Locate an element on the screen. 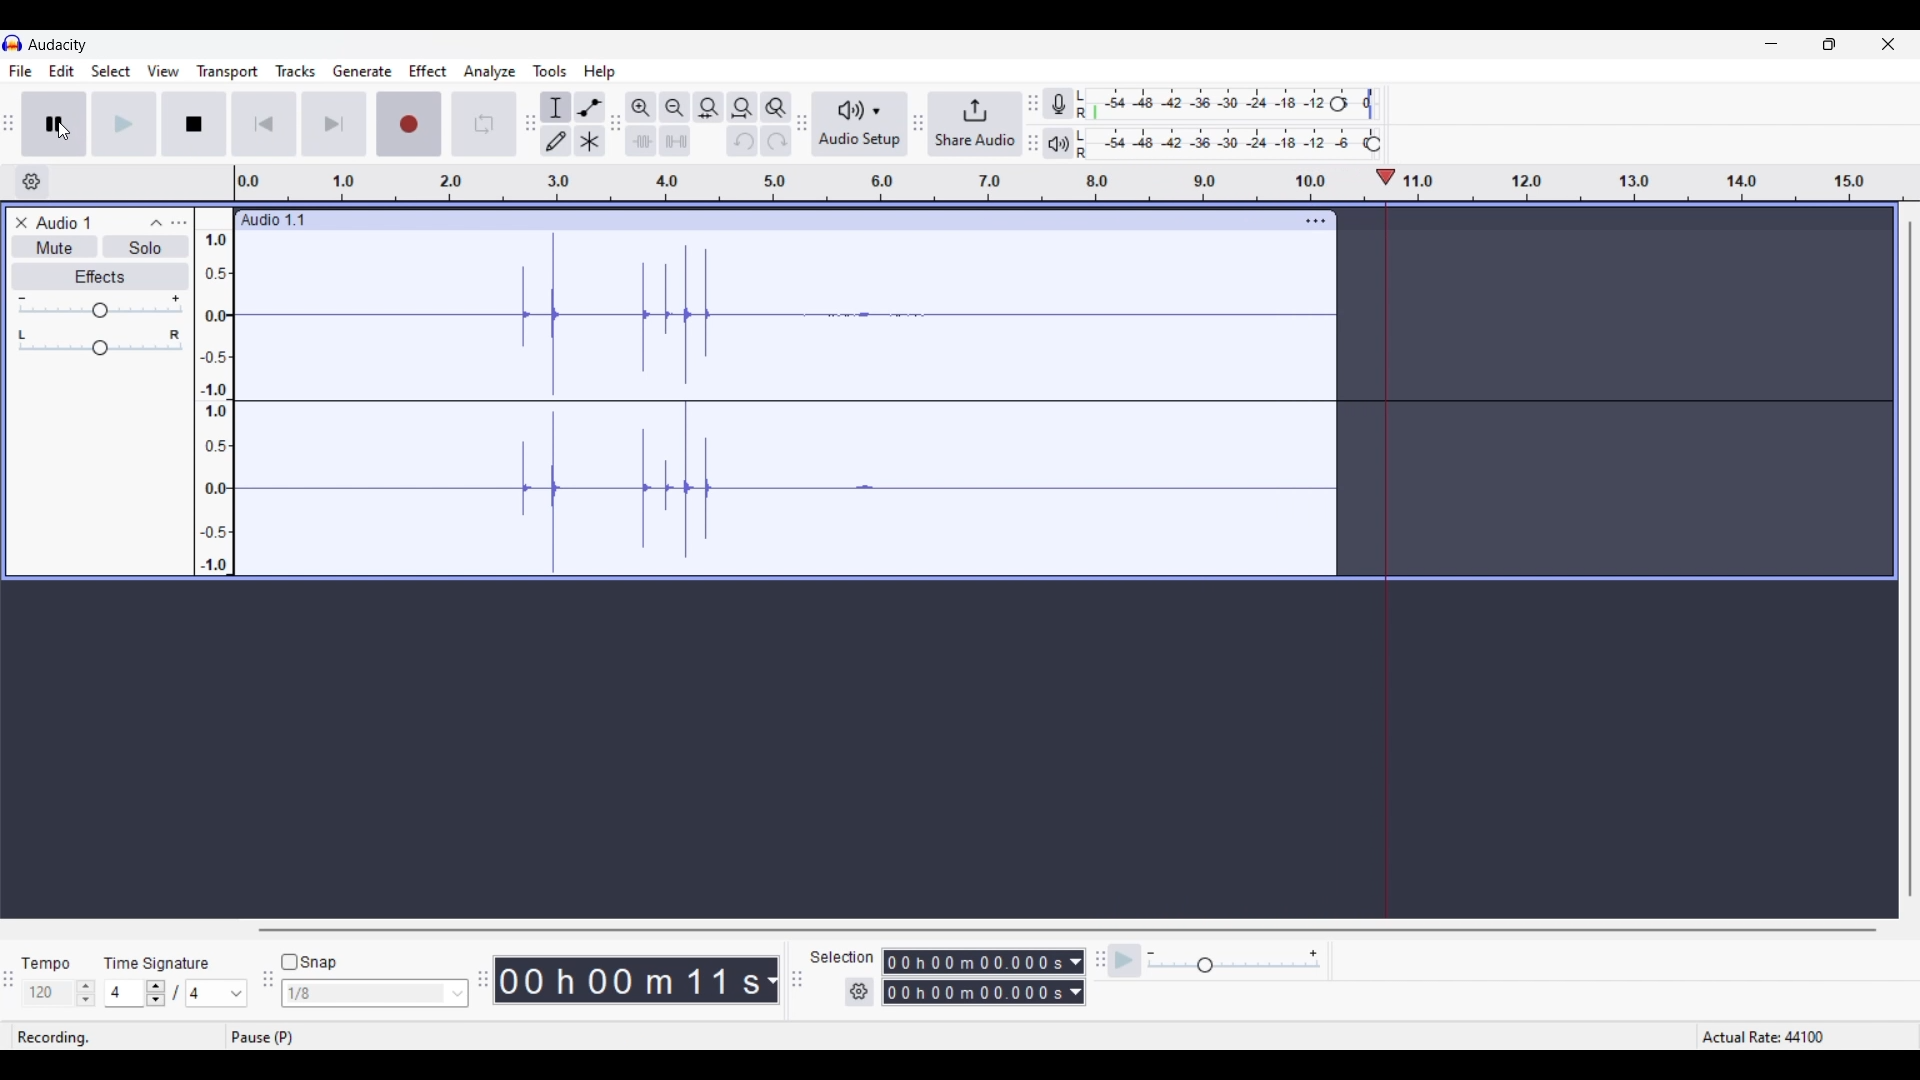 The image size is (1920, 1080). Tempo is located at coordinates (55, 959).